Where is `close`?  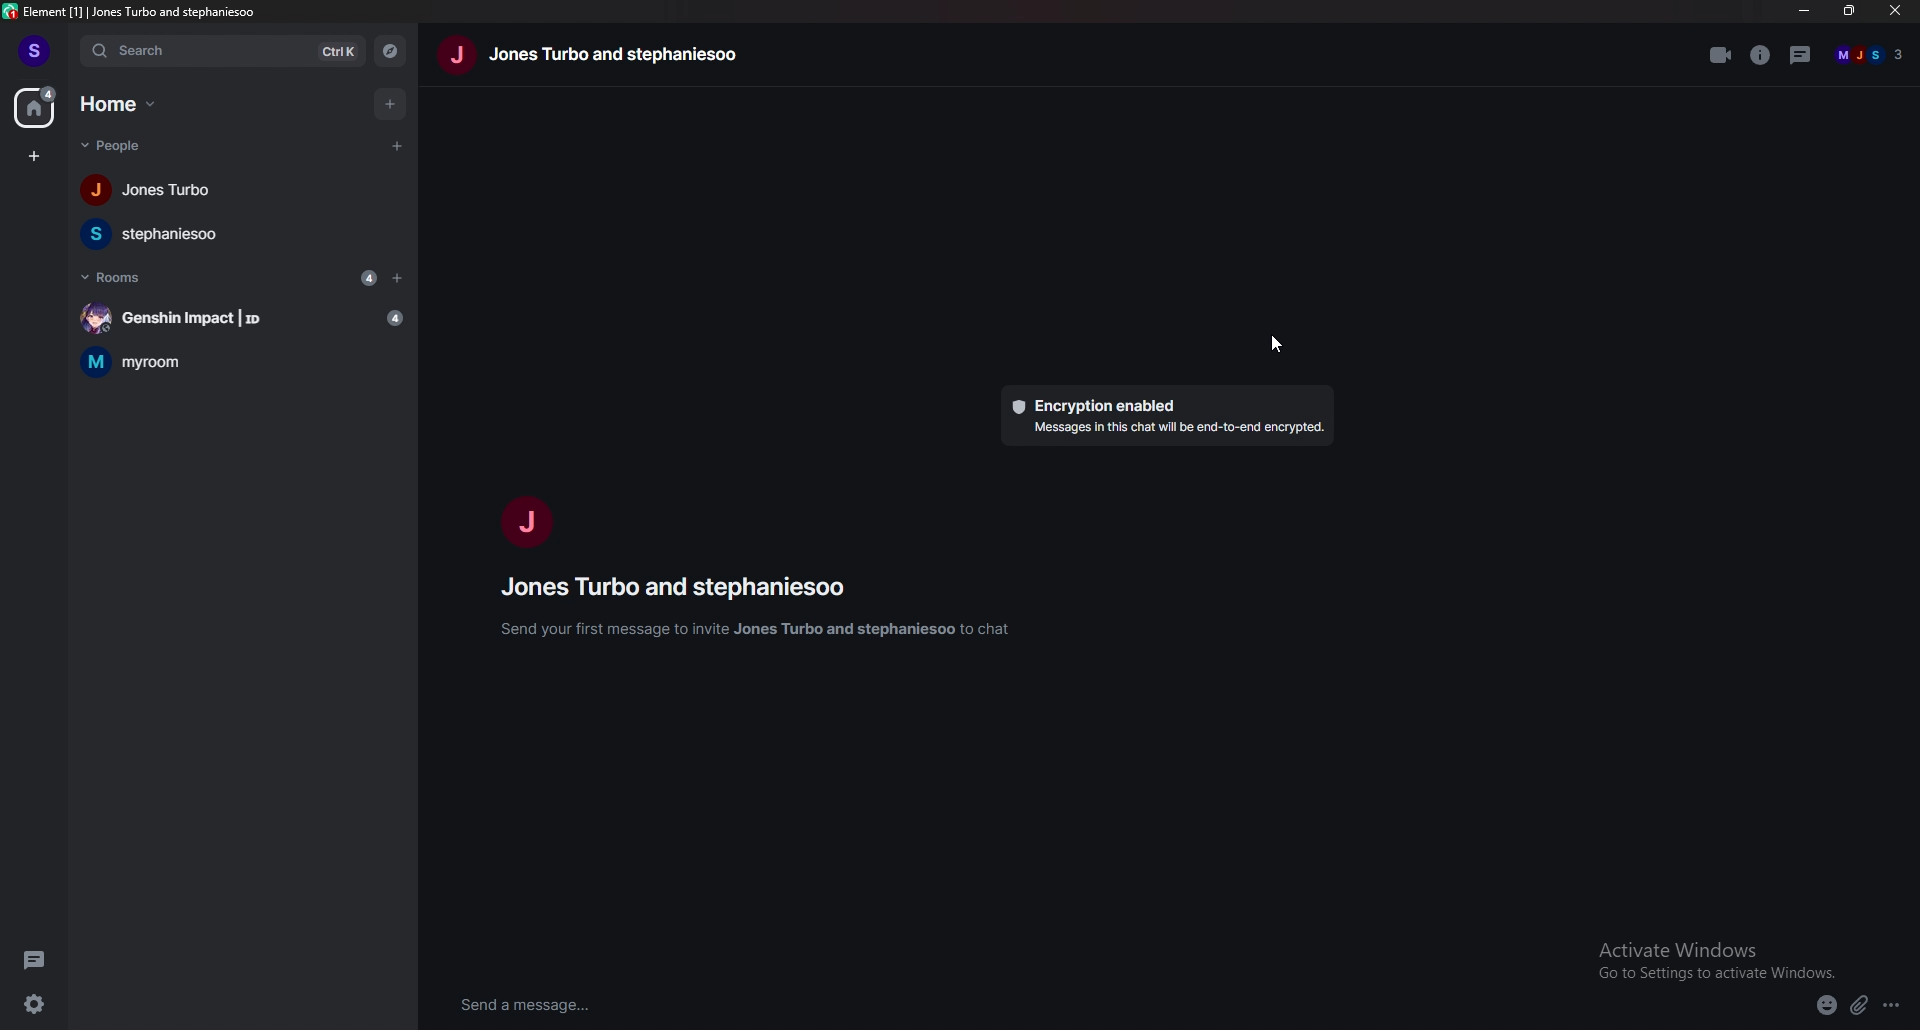
close is located at coordinates (1893, 10).